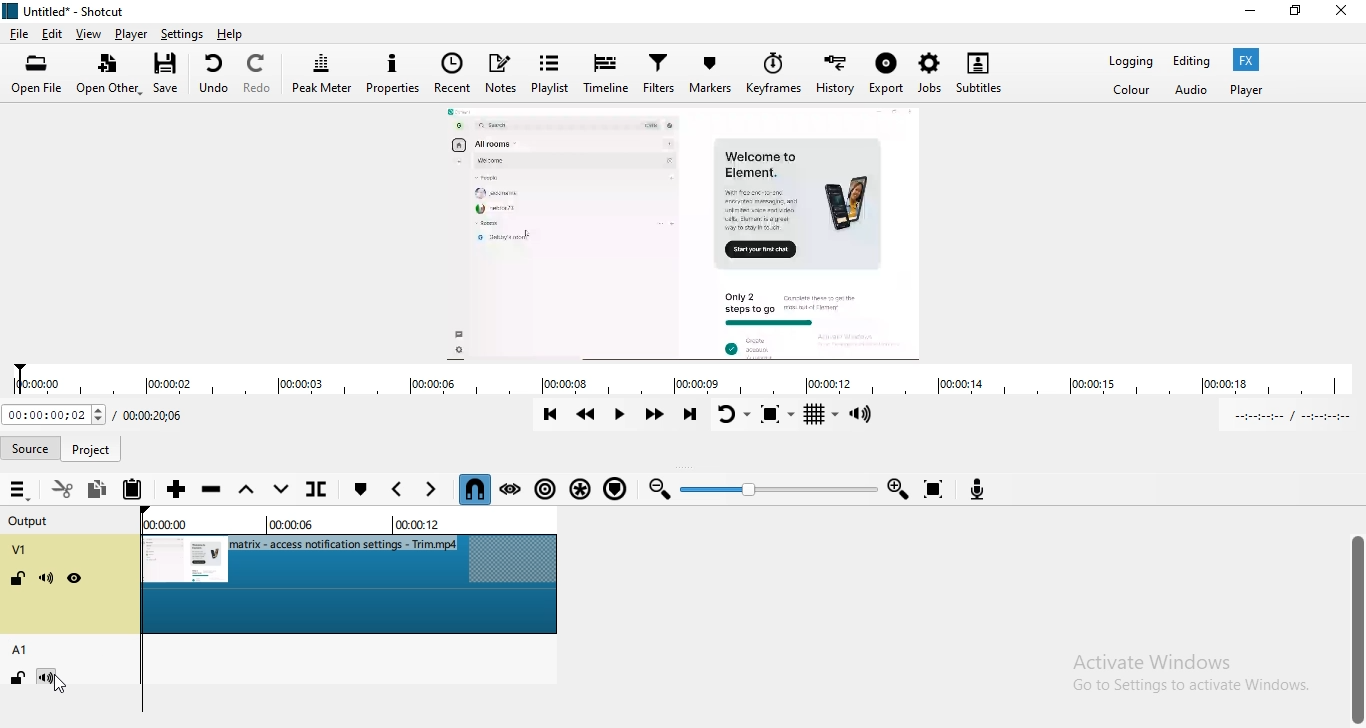 This screenshot has height=728, width=1366. Describe the element at coordinates (23, 550) in the screenshot. I see `V1` at that location.